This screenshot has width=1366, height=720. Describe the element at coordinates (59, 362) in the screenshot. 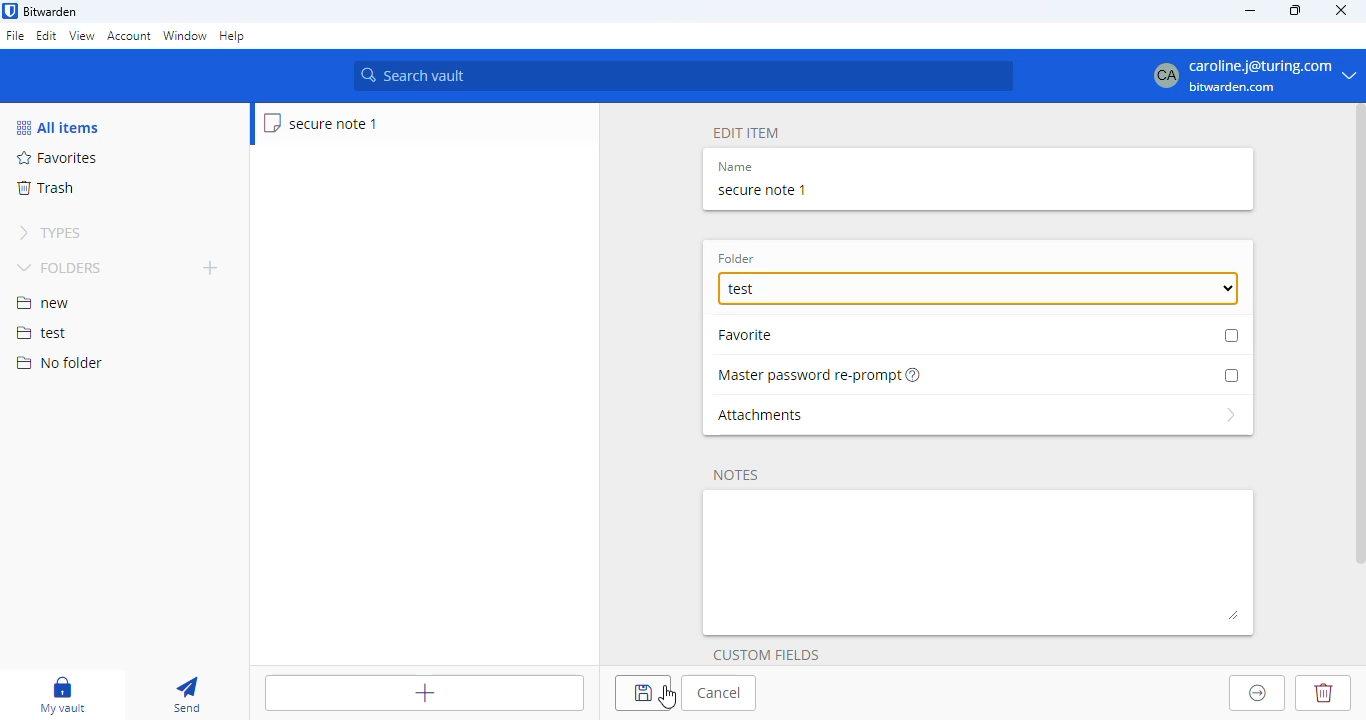

I see `no folder` at that location.